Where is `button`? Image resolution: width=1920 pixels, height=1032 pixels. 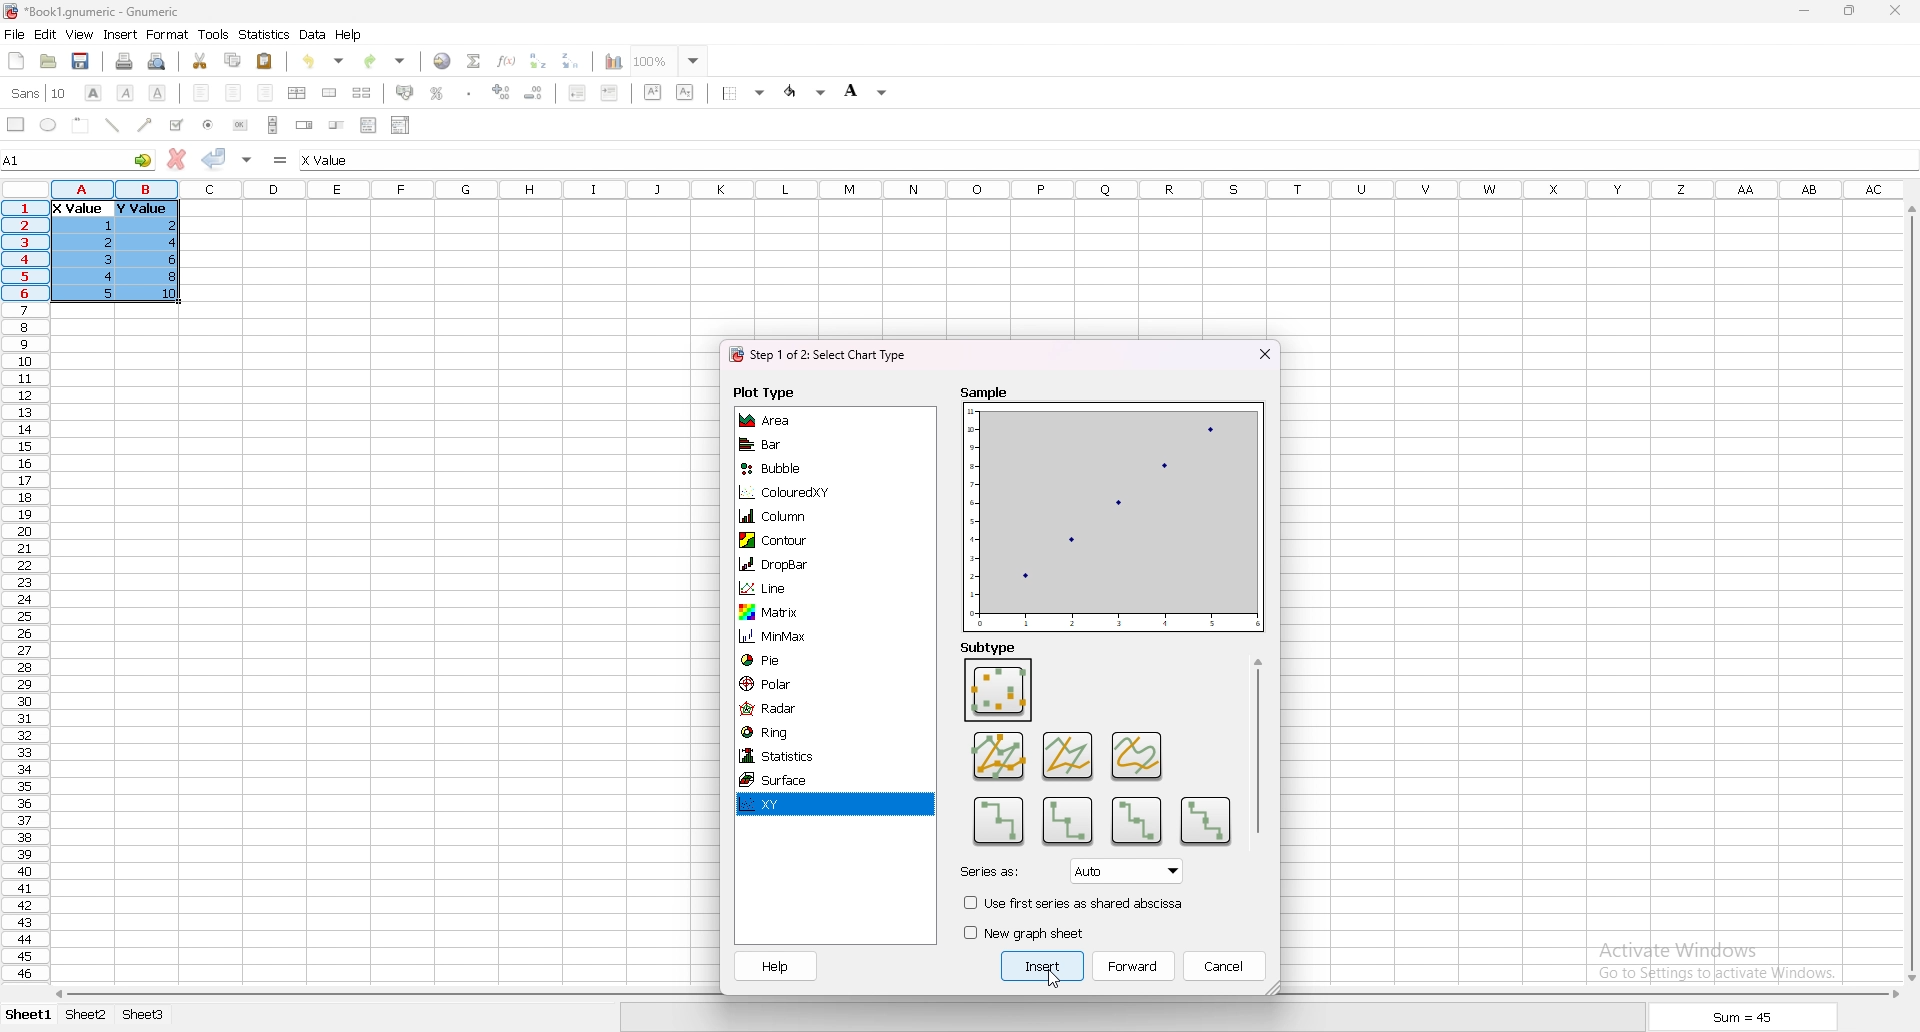
button is located at coordinates (240, 125).